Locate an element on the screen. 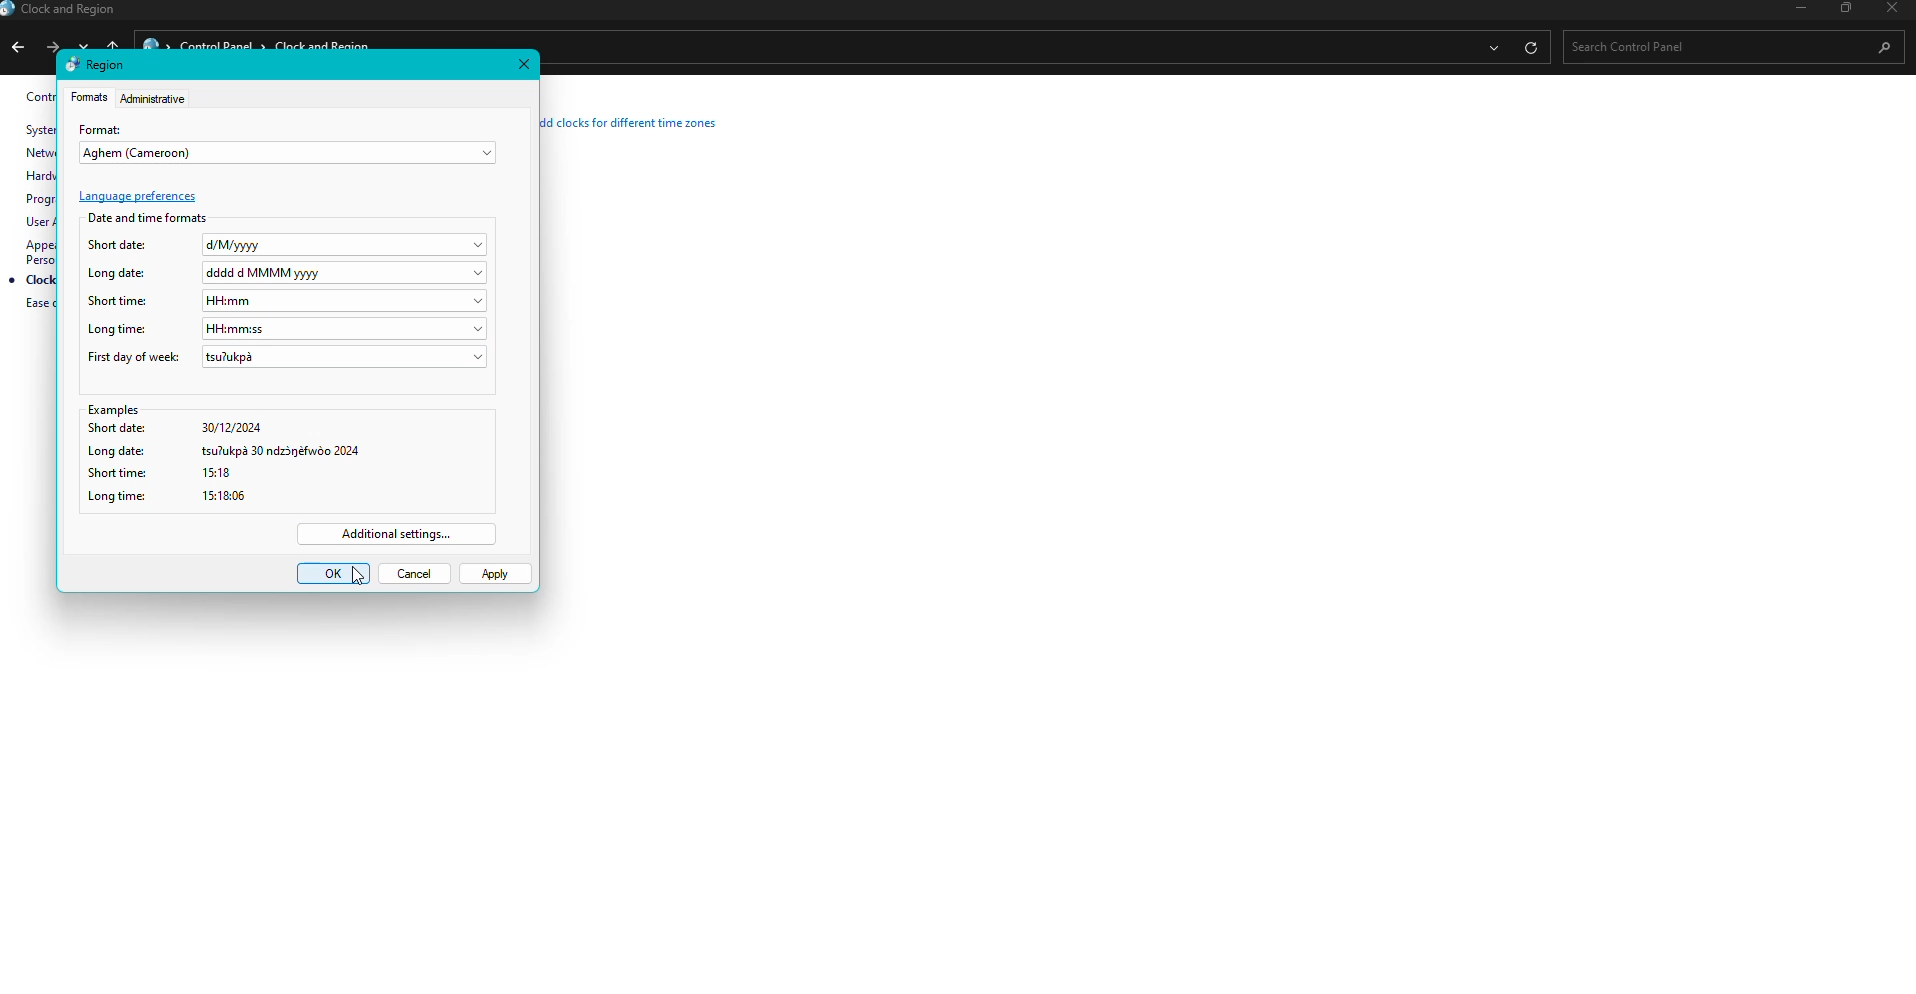  short time is located at coordinates (283, 474).